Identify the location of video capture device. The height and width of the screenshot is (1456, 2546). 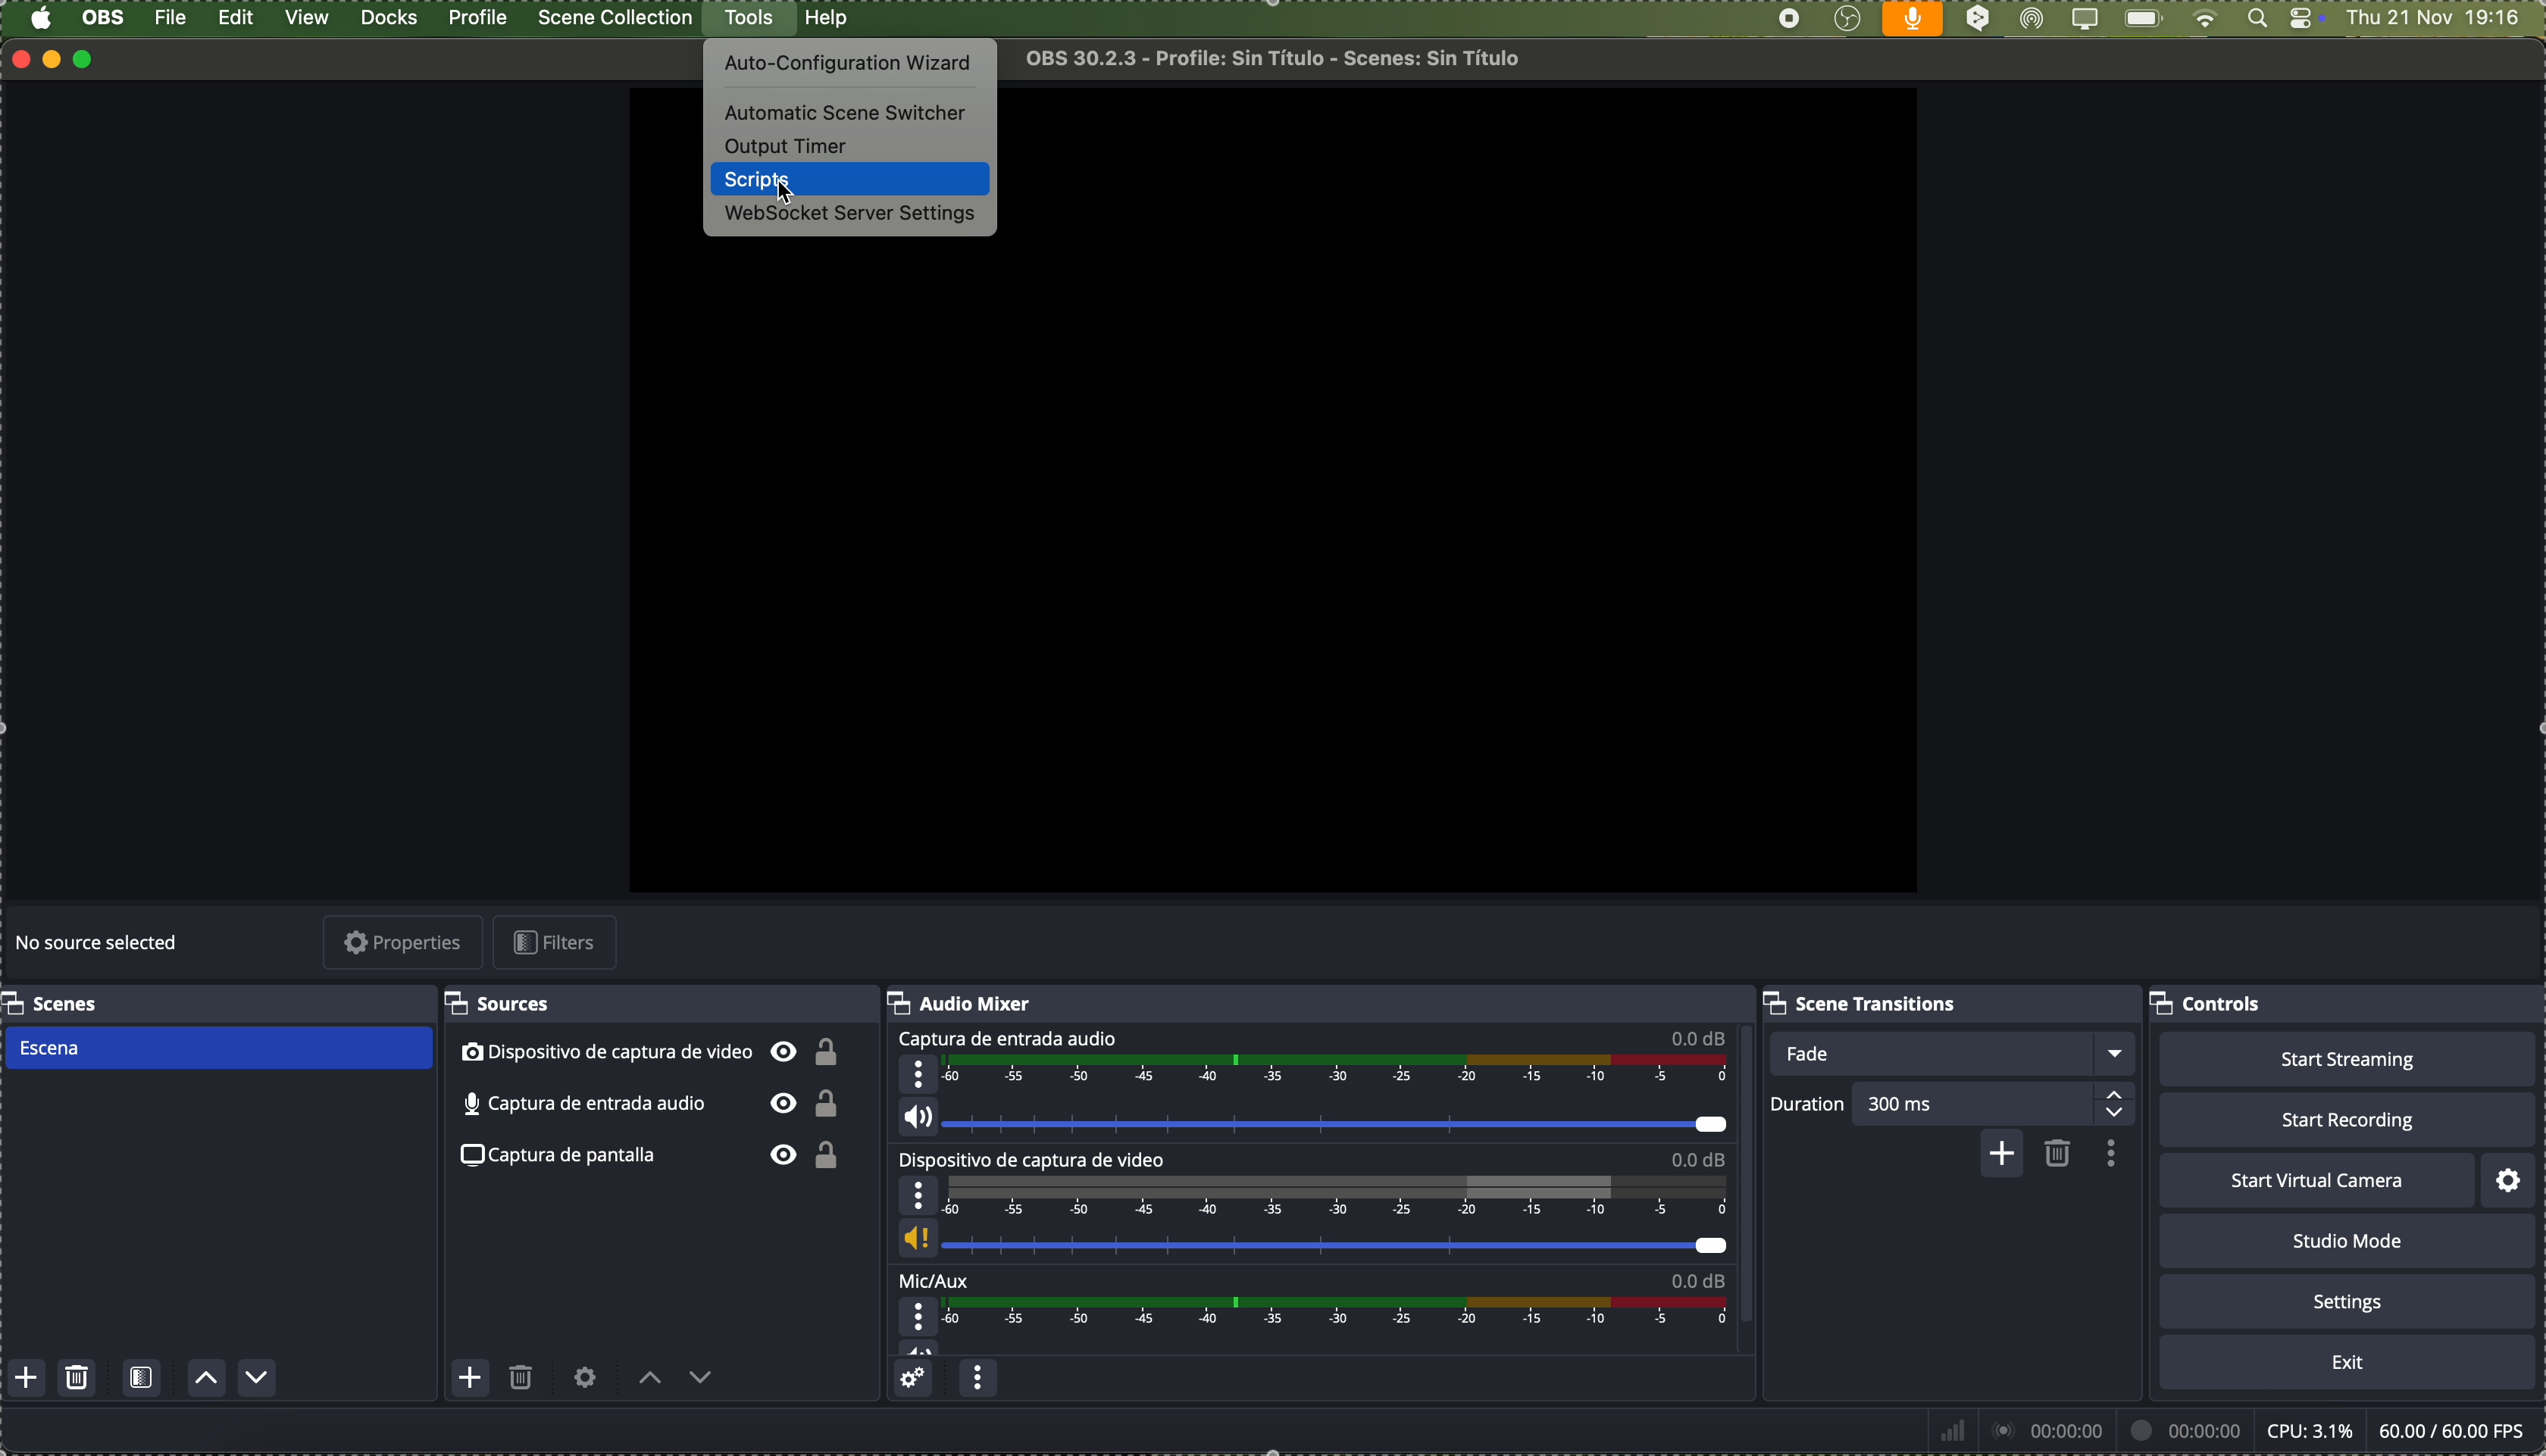
(652, 1054).